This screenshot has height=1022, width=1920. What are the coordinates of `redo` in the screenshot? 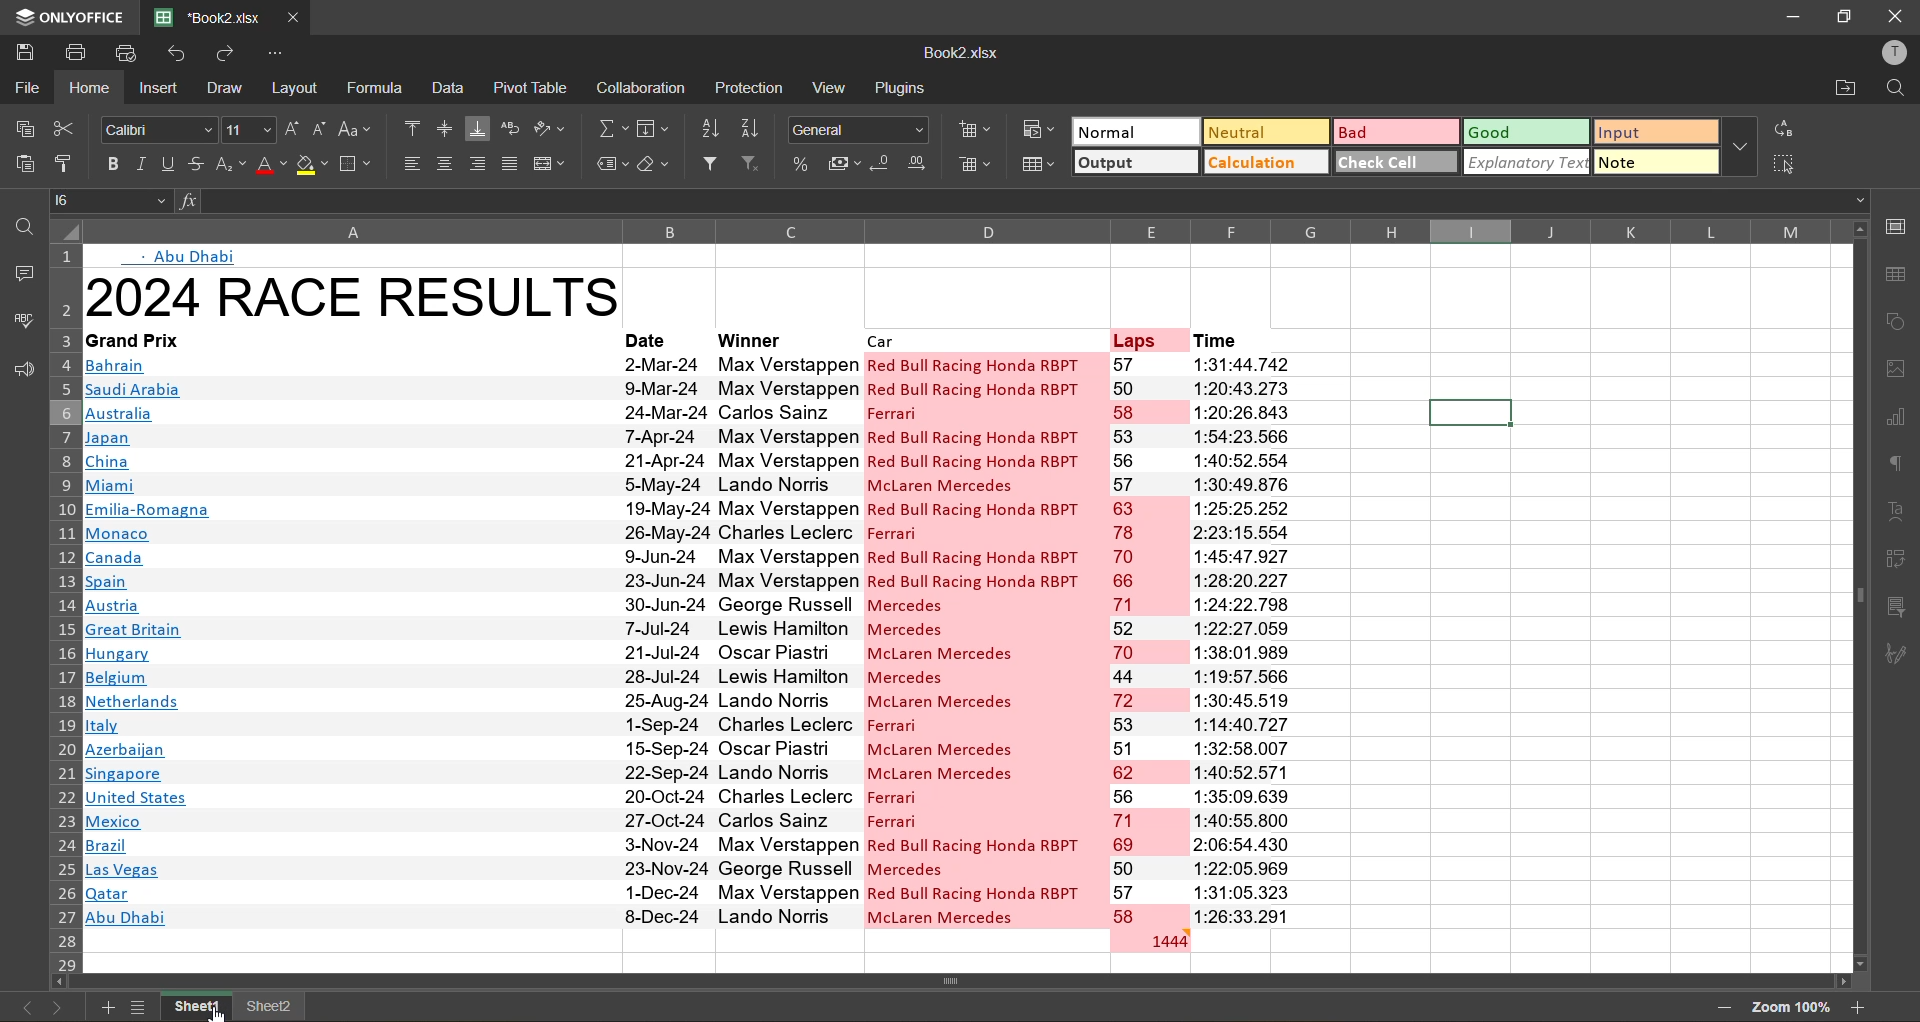 It's located at (232, 53).